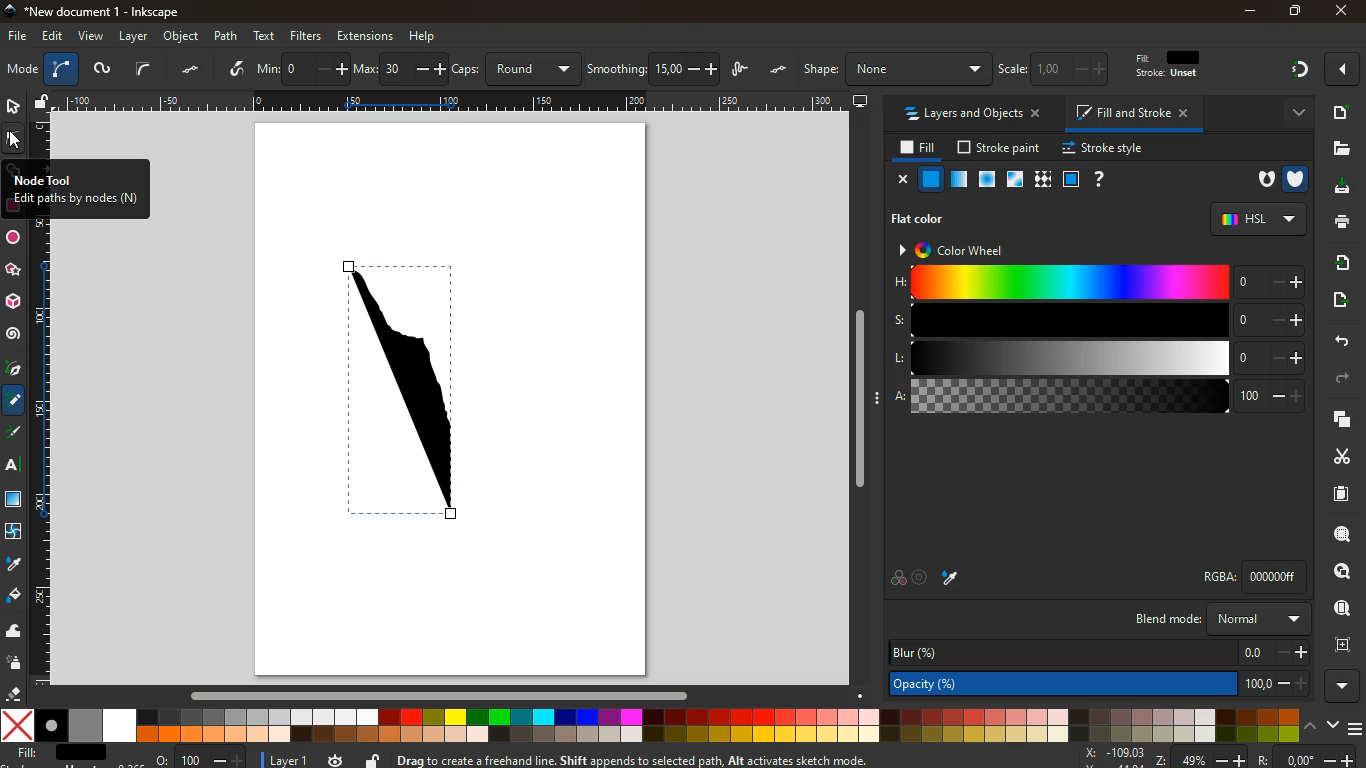 The height and width of the screenshot is (768, 1366). Describe the element at coordinates (1262, 181) in the screenshot. I see `hole` at that location.